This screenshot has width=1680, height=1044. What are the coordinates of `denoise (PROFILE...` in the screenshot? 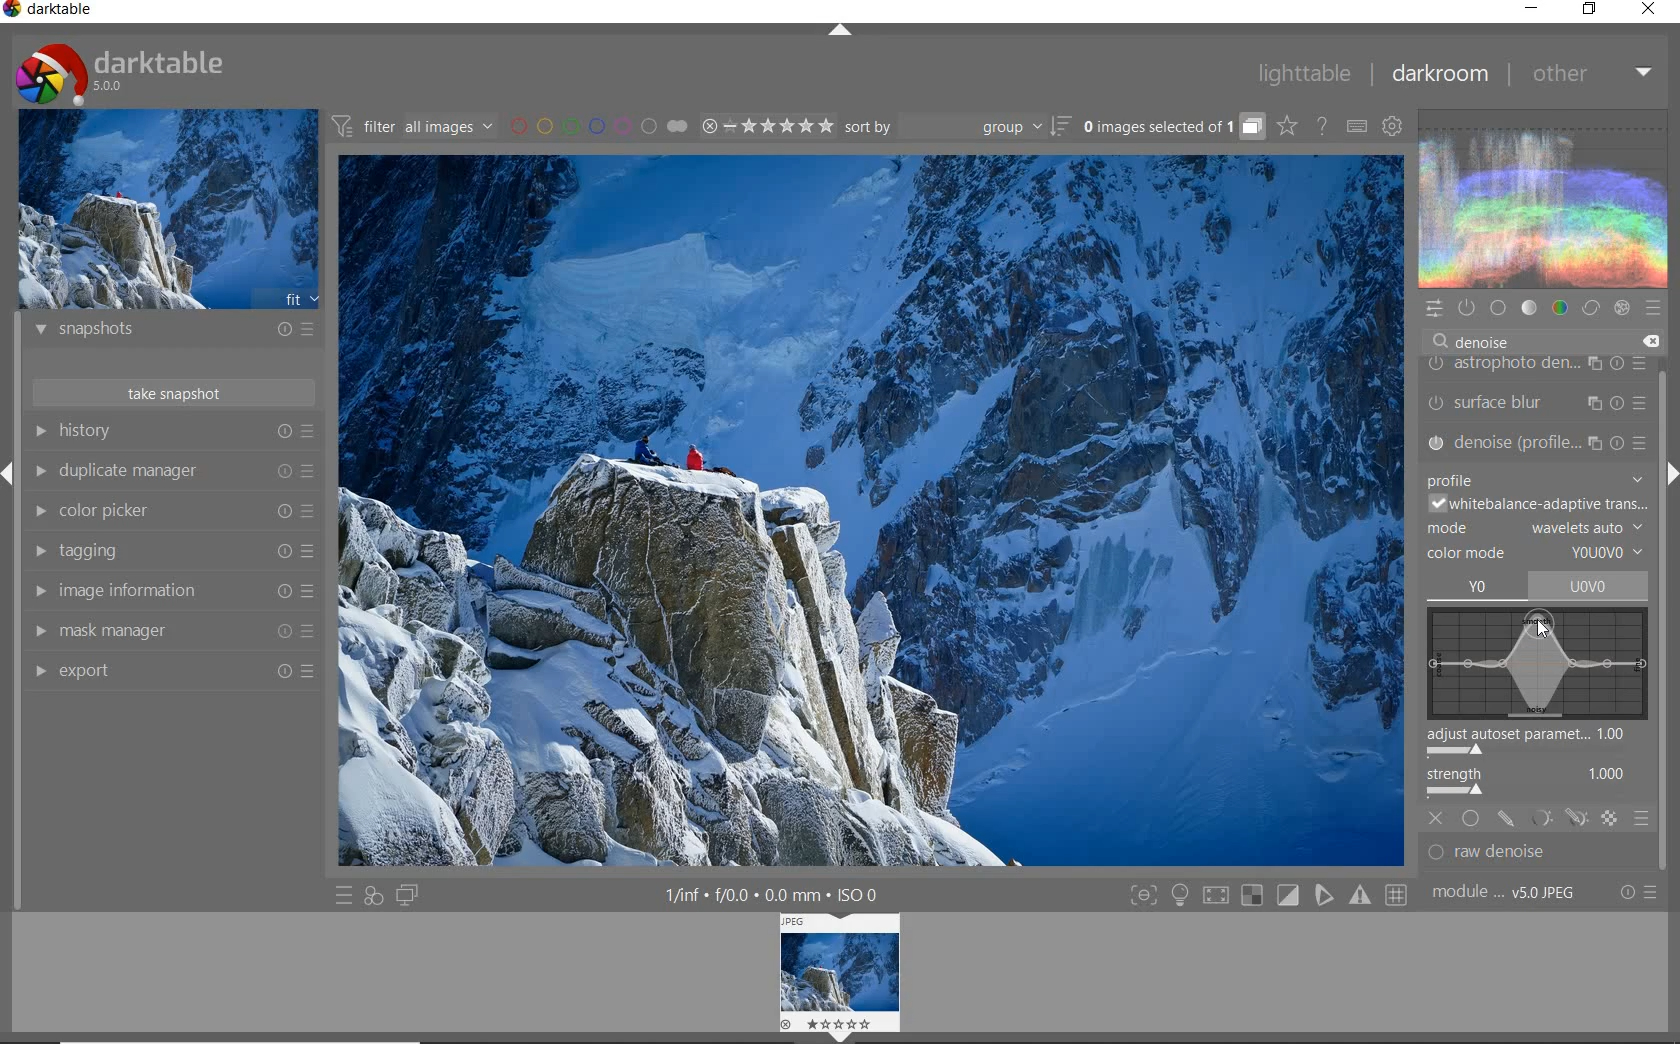 It's located at (1538, 440).